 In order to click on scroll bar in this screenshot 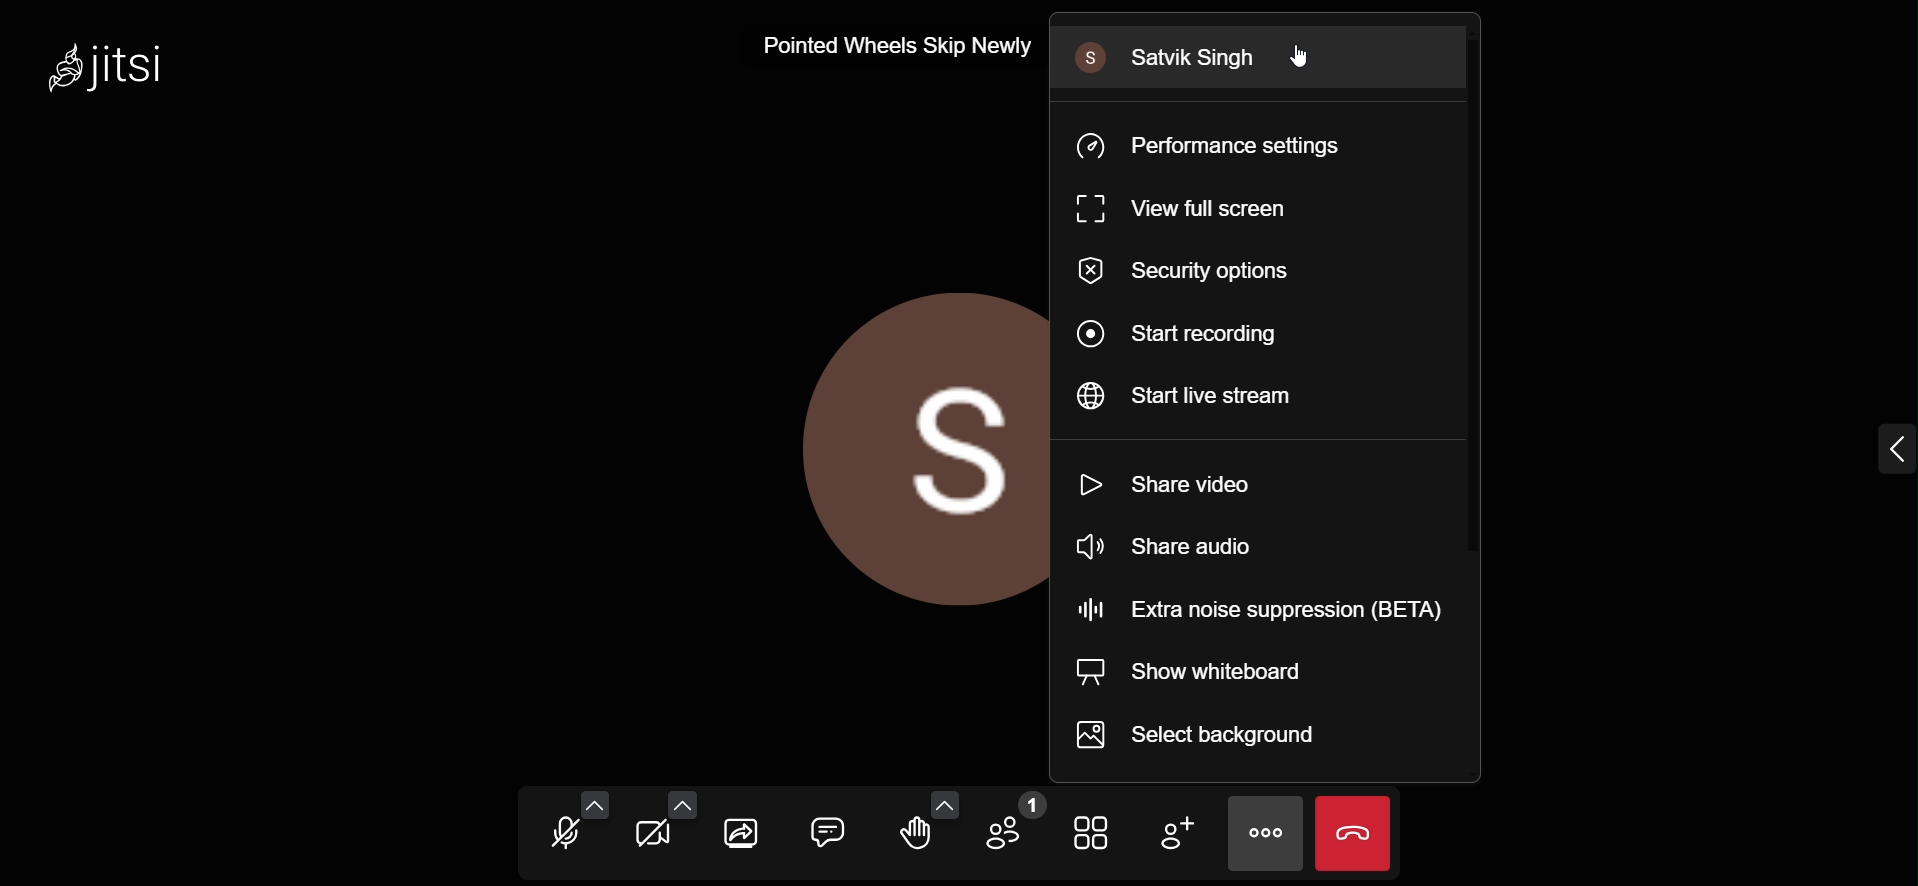, I will do `click(1484, 401)`.